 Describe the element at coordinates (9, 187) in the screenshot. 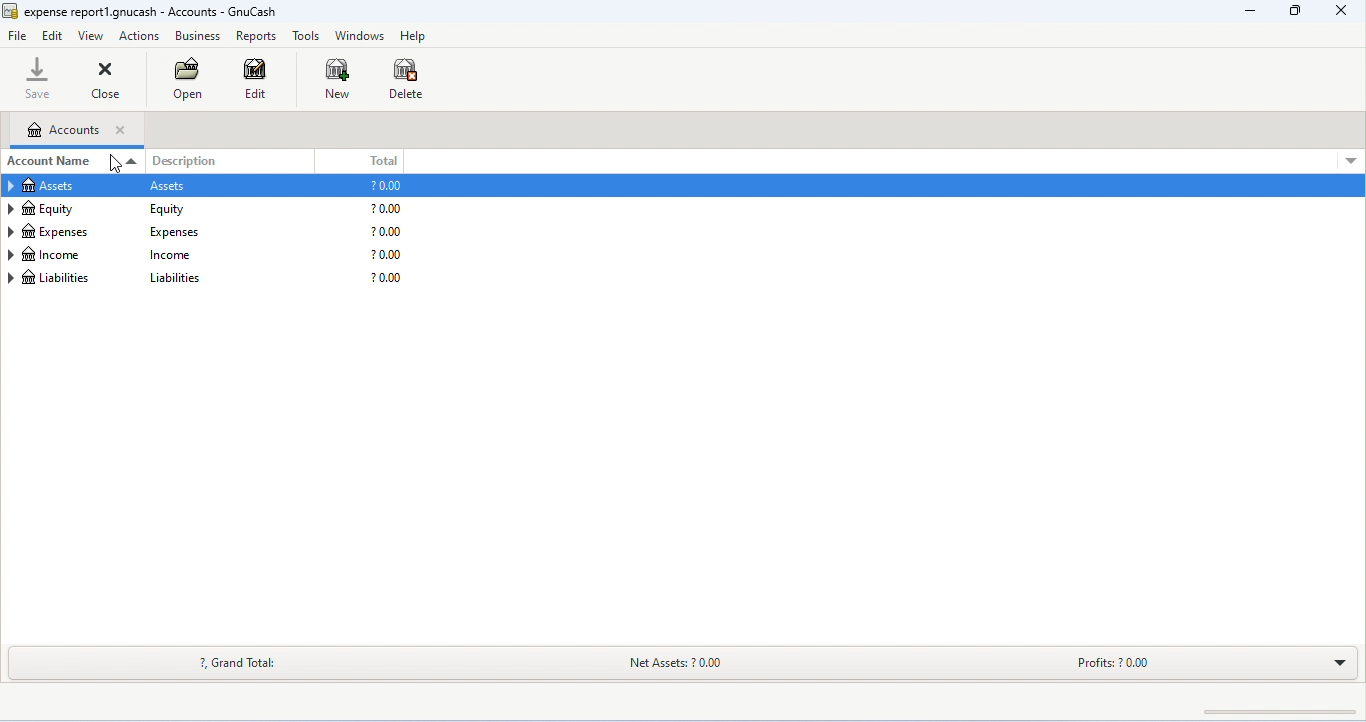

I see `arrow` at that location.